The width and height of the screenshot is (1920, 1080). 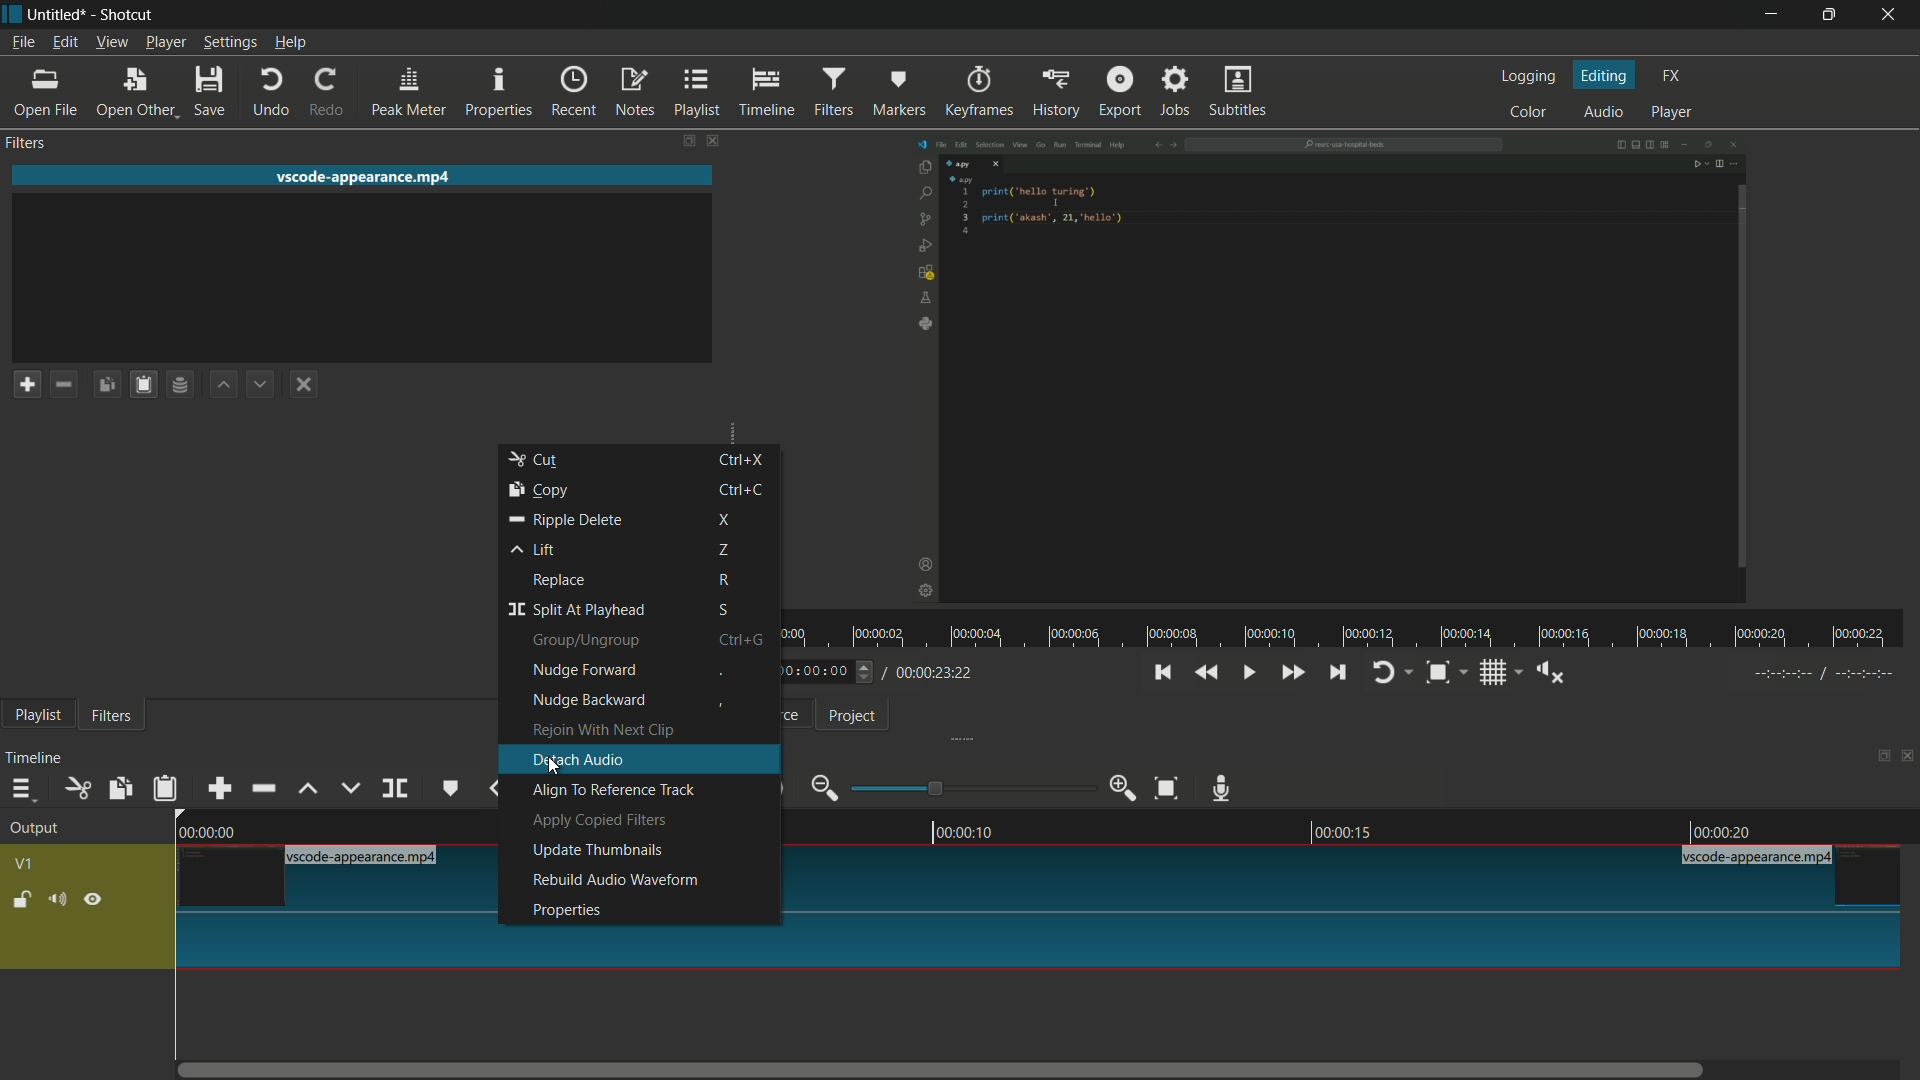 What do you see at coordinates (602, 730) in the screenshot?
I see `rejoin with next clip` at bounding box center [602, 730].